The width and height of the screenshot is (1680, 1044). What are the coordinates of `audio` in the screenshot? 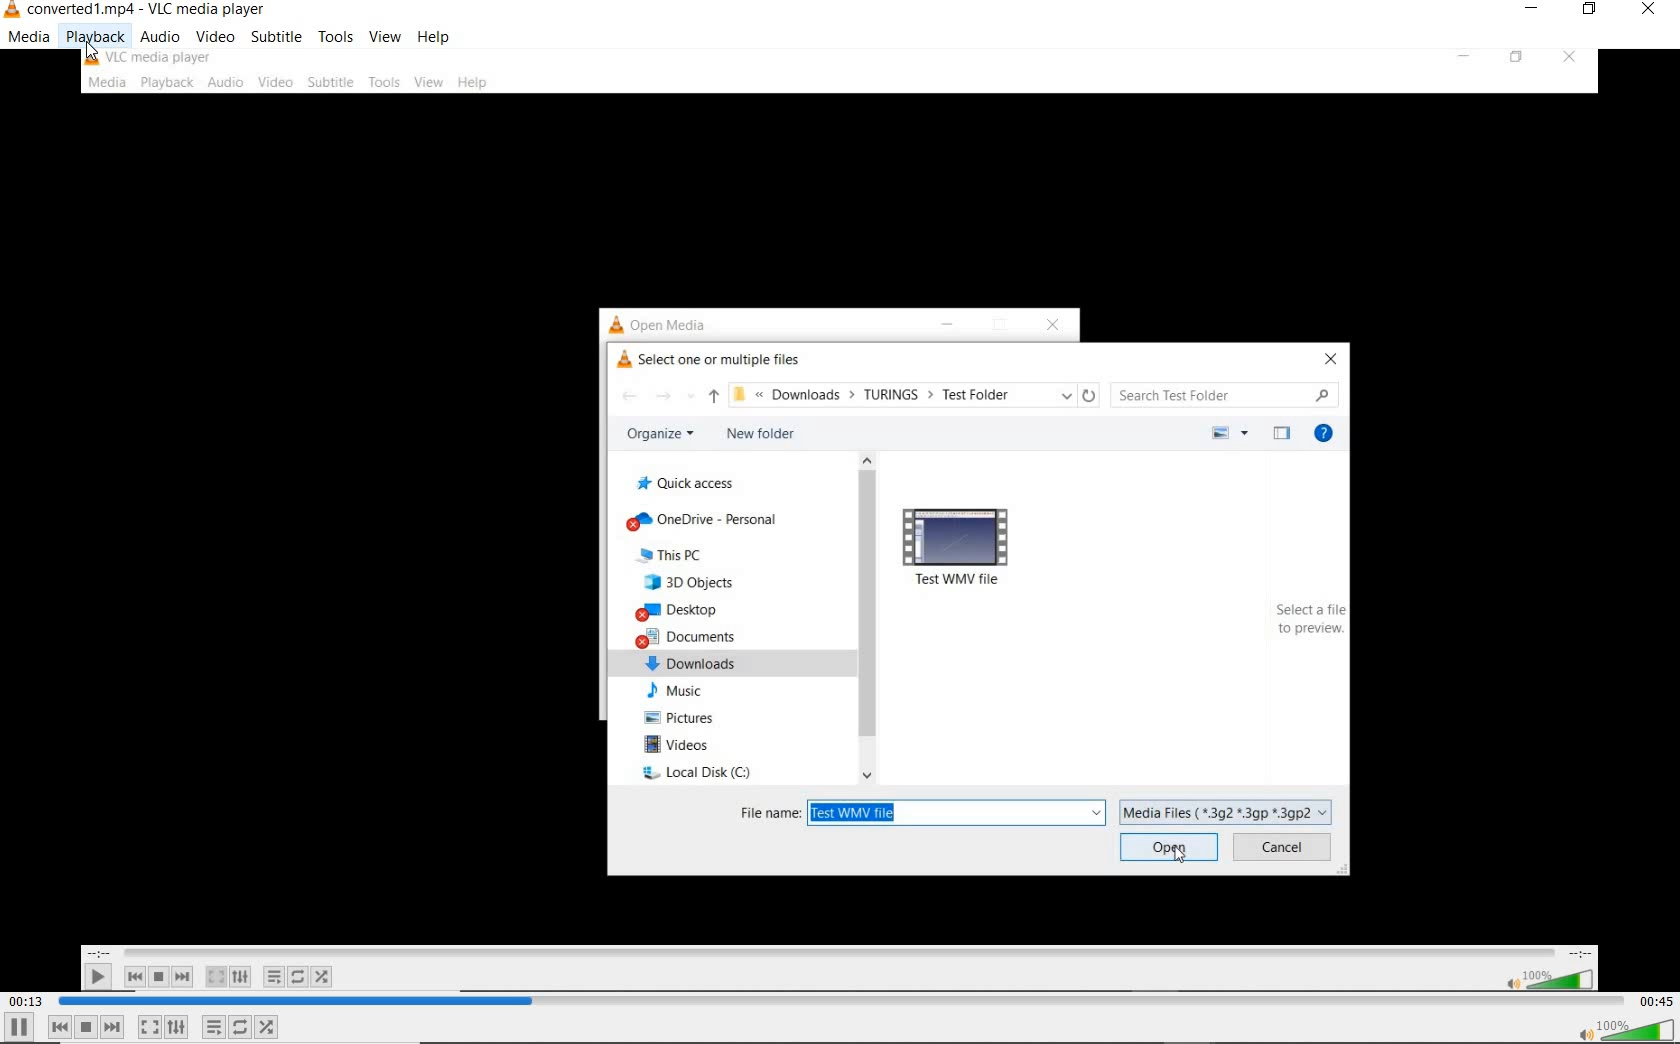 It's located at (160, 38).